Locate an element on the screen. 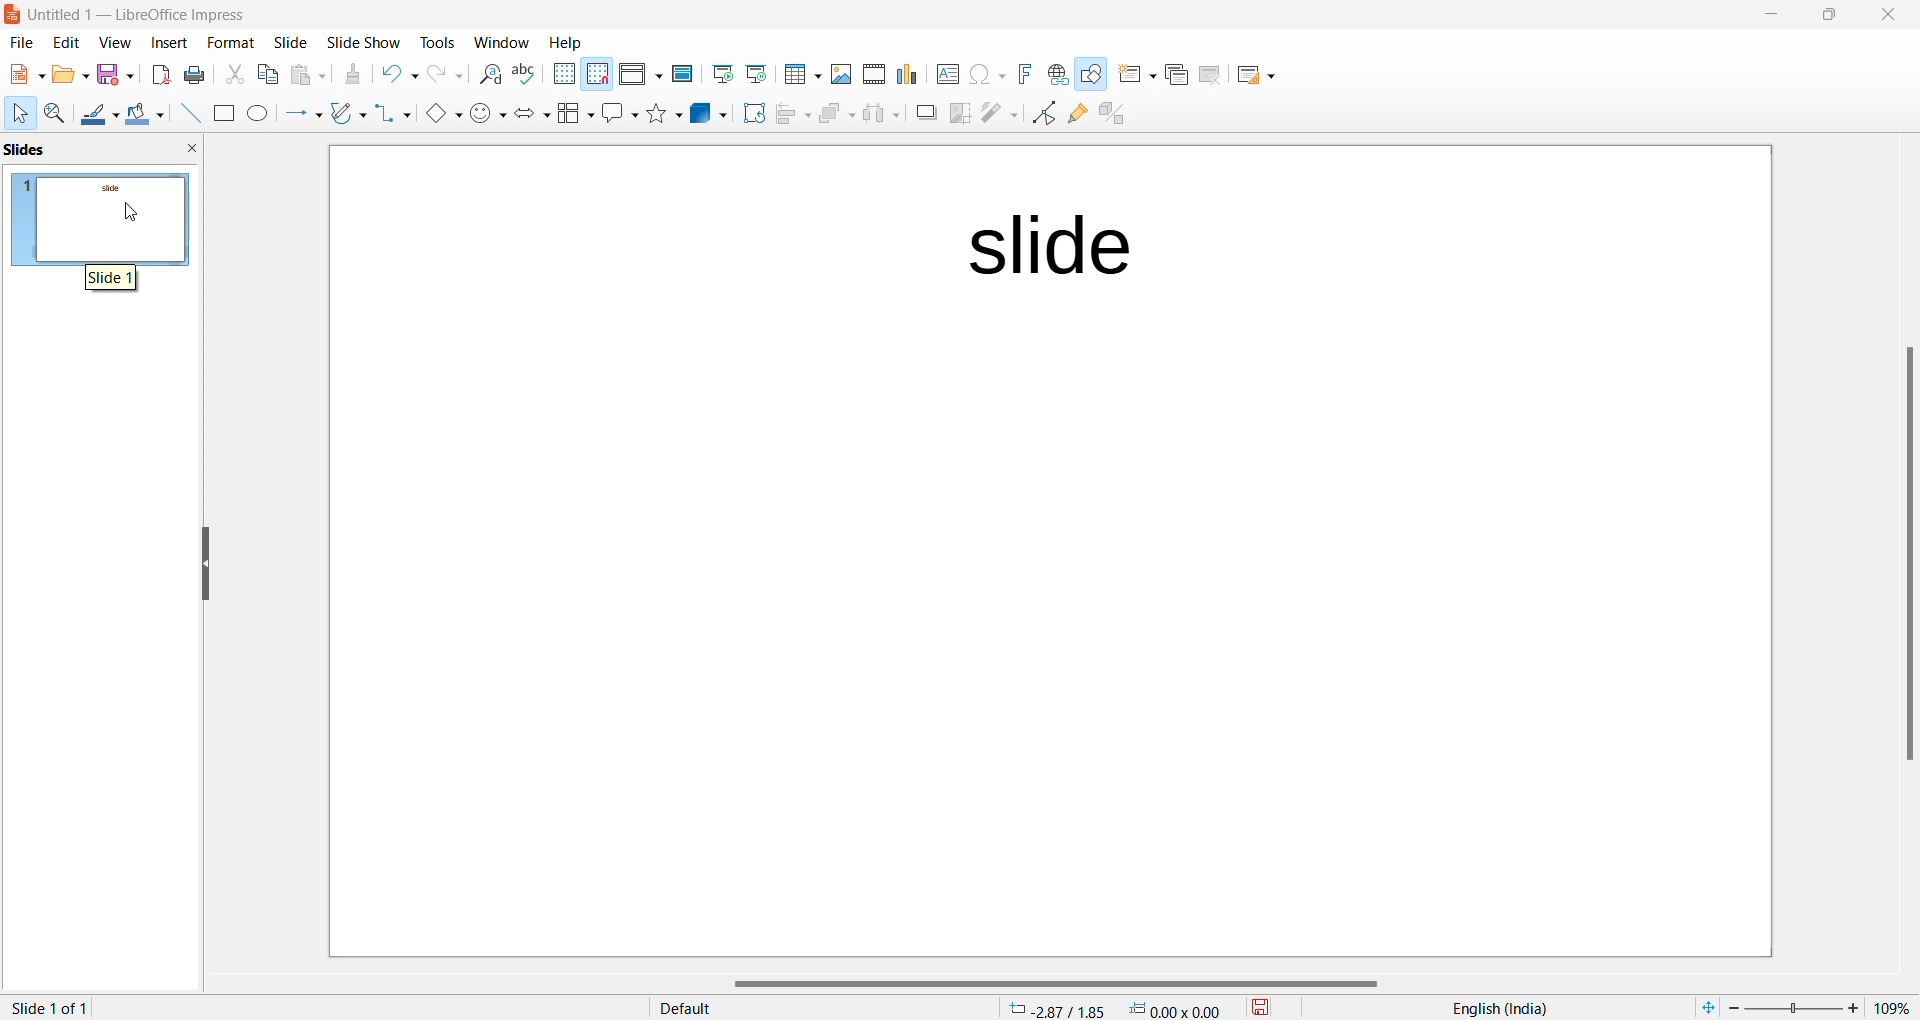 Image resolution: width=1920 pixels, height=1020 pixels. current window: Untitled 1 — LibreOffice Impress is located at coordinates (133, 16).